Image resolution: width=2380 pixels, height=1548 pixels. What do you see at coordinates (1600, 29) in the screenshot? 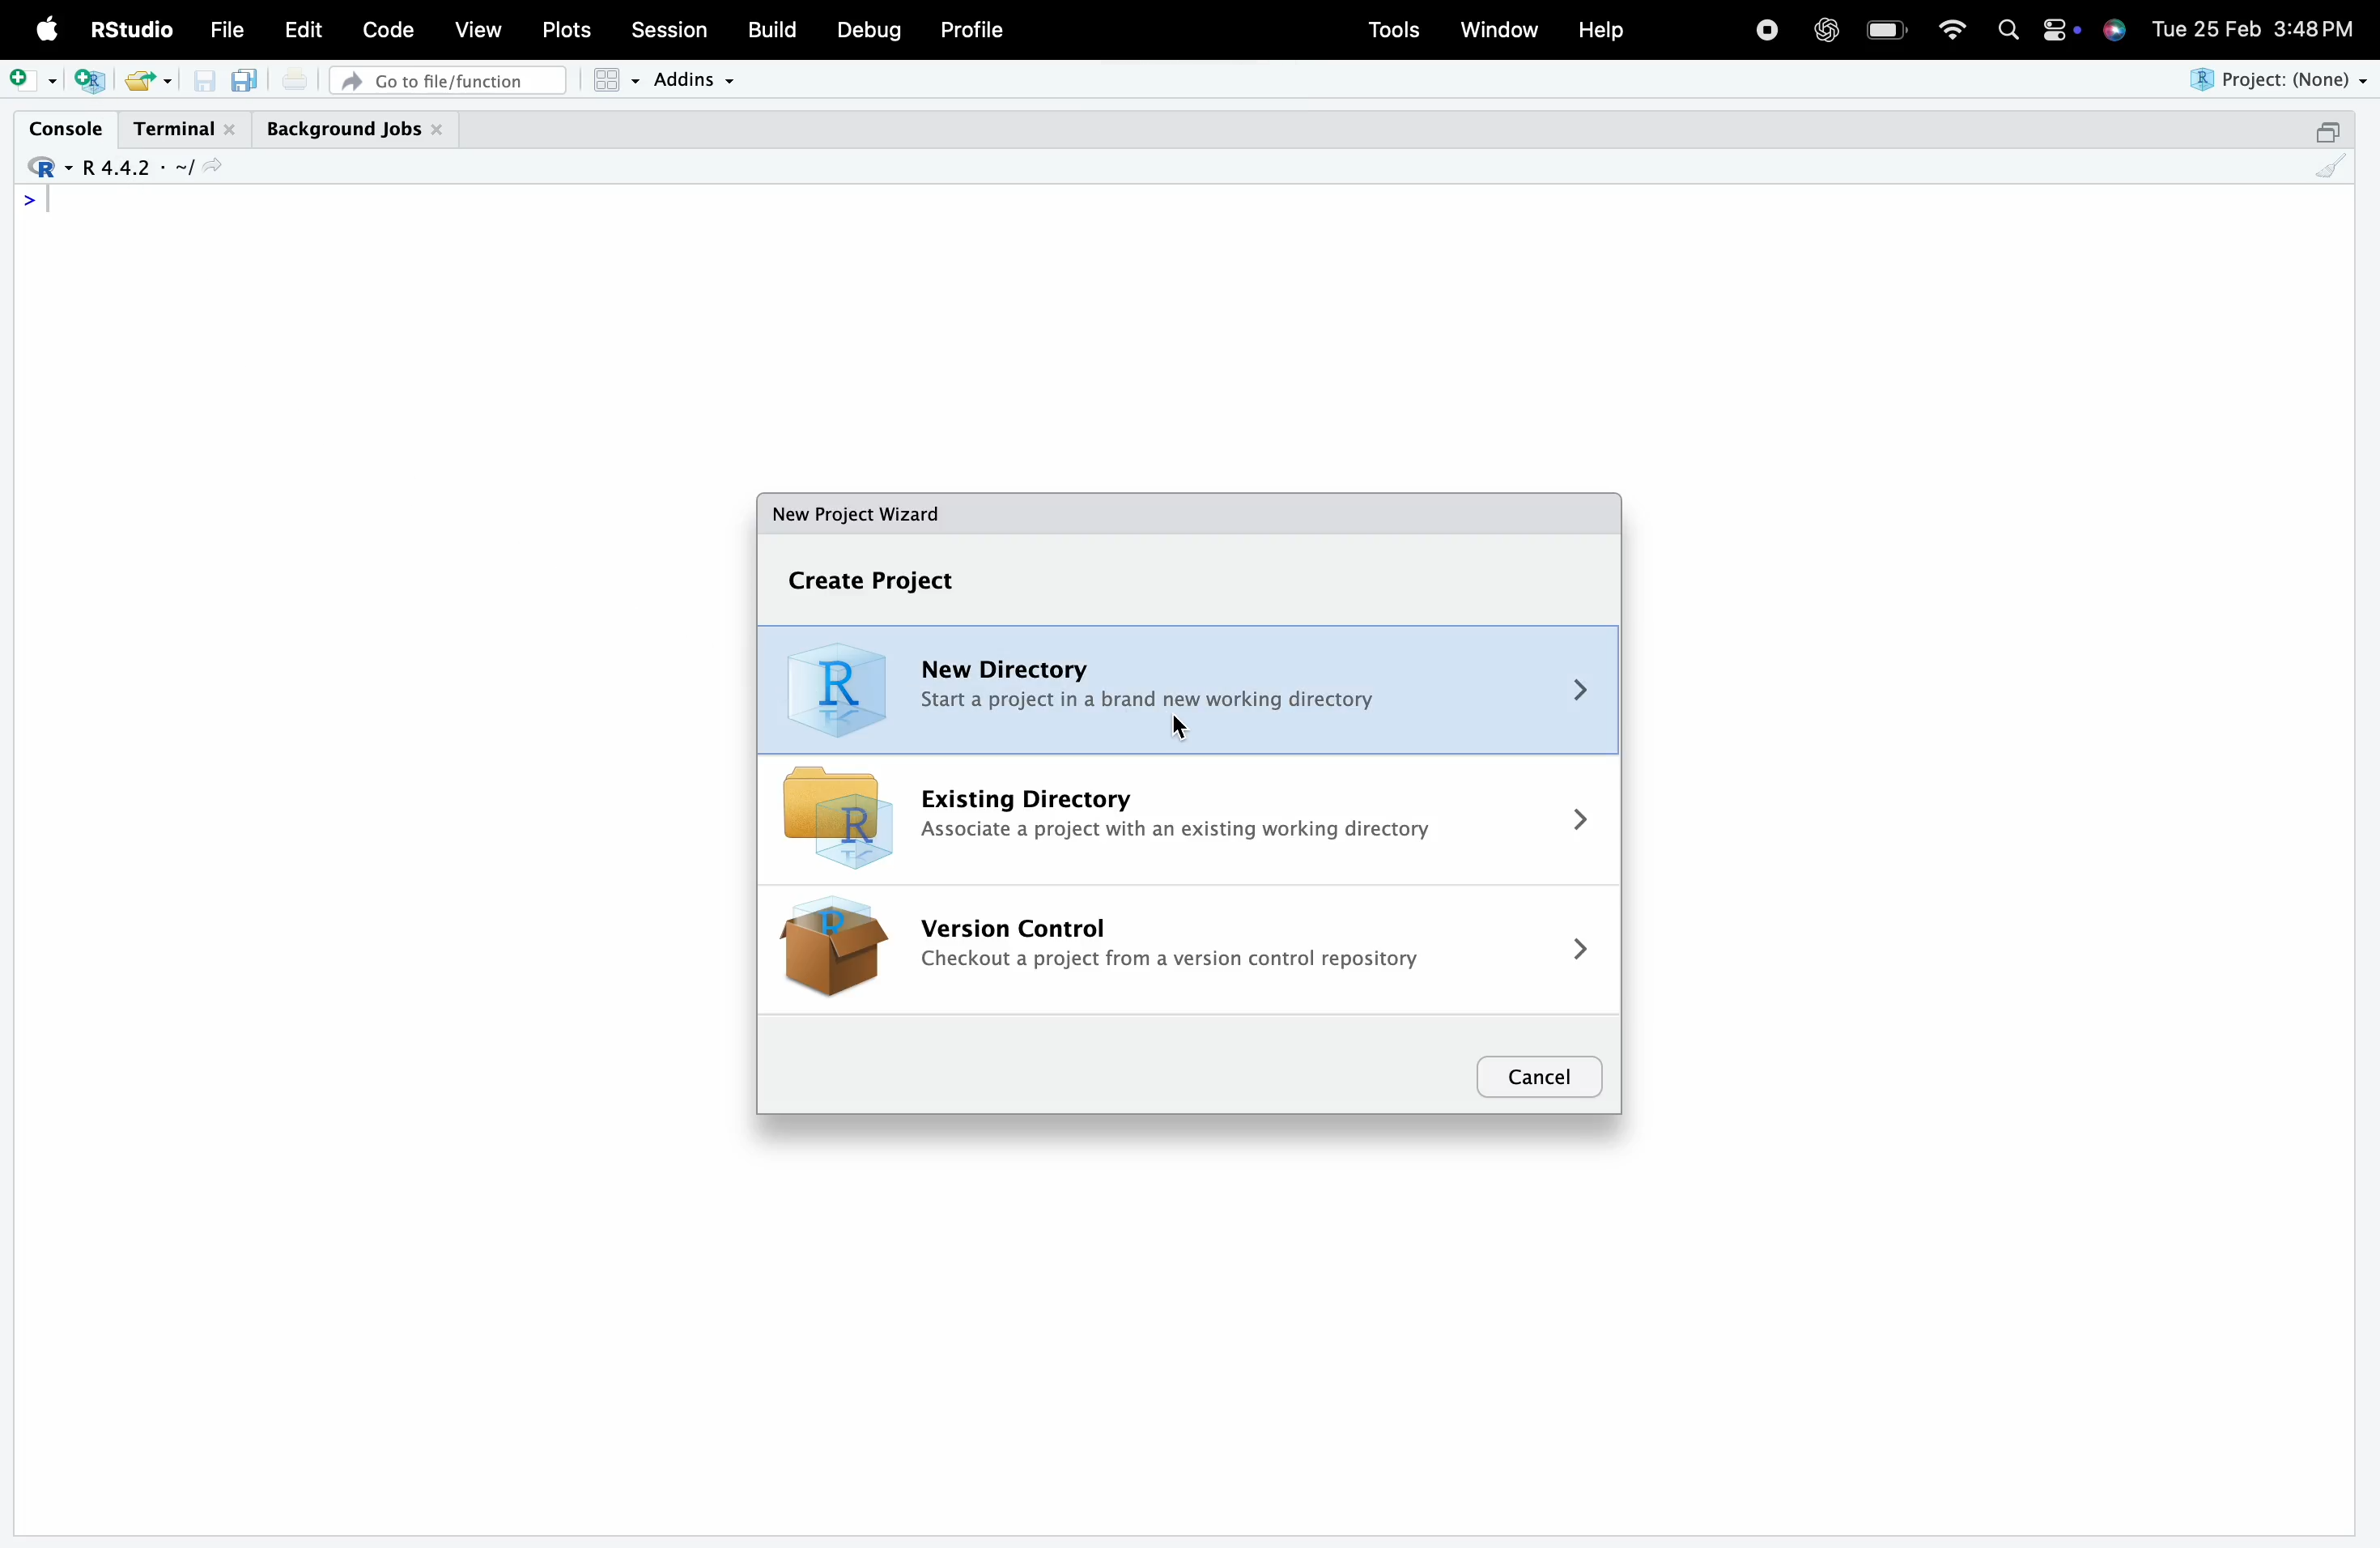
I see `Help` at bounding box center [1600, 29].